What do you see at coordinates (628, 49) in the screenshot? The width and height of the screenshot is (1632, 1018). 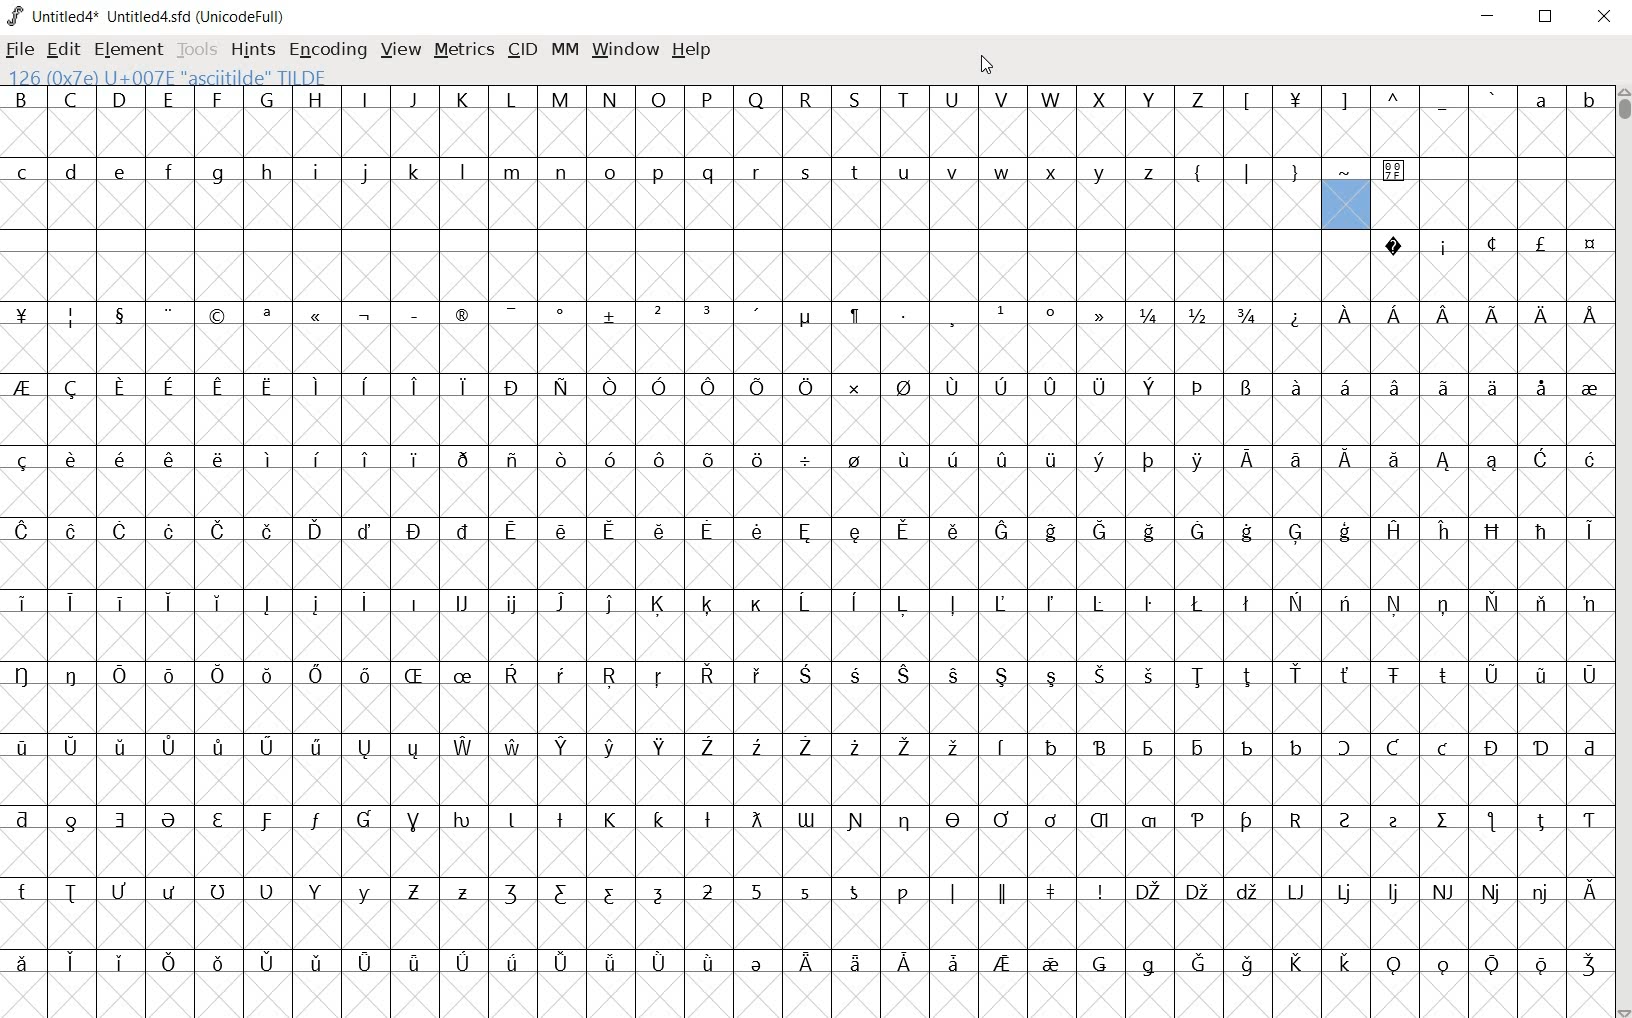 I see `WINDOW` at bounding box center [628, 49].